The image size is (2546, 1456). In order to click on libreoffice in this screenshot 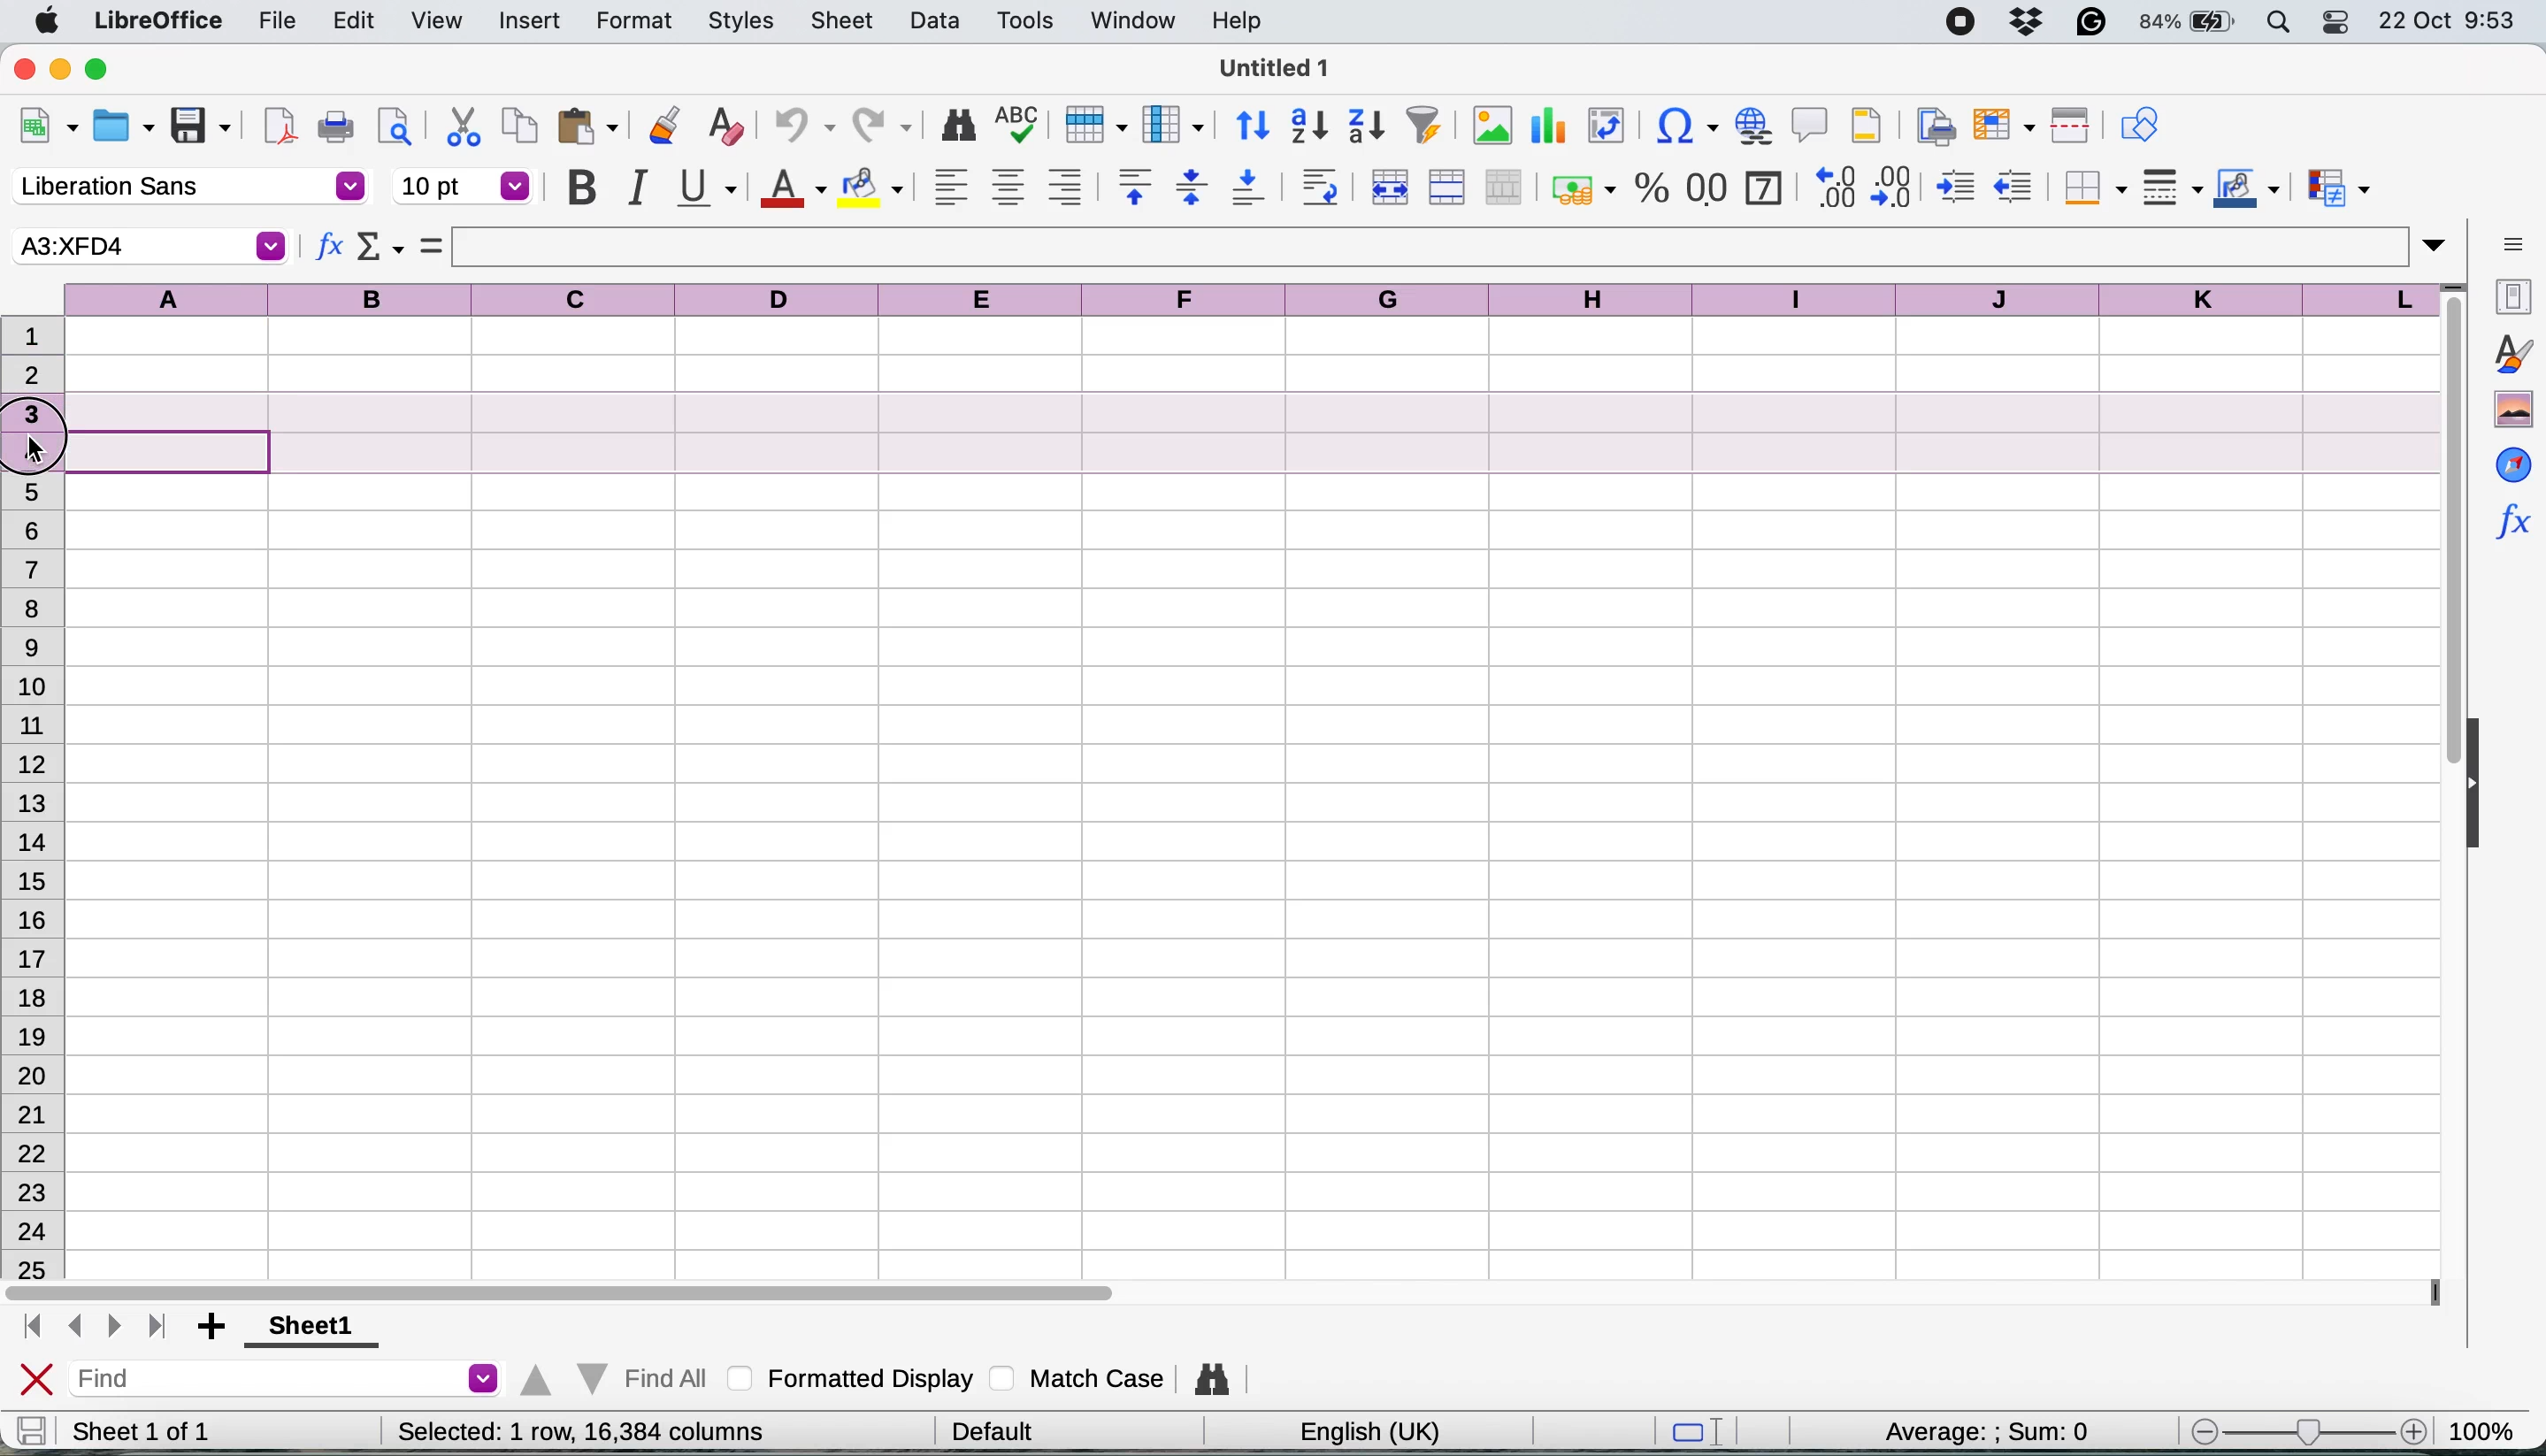, I will do `click(163, 23)`.